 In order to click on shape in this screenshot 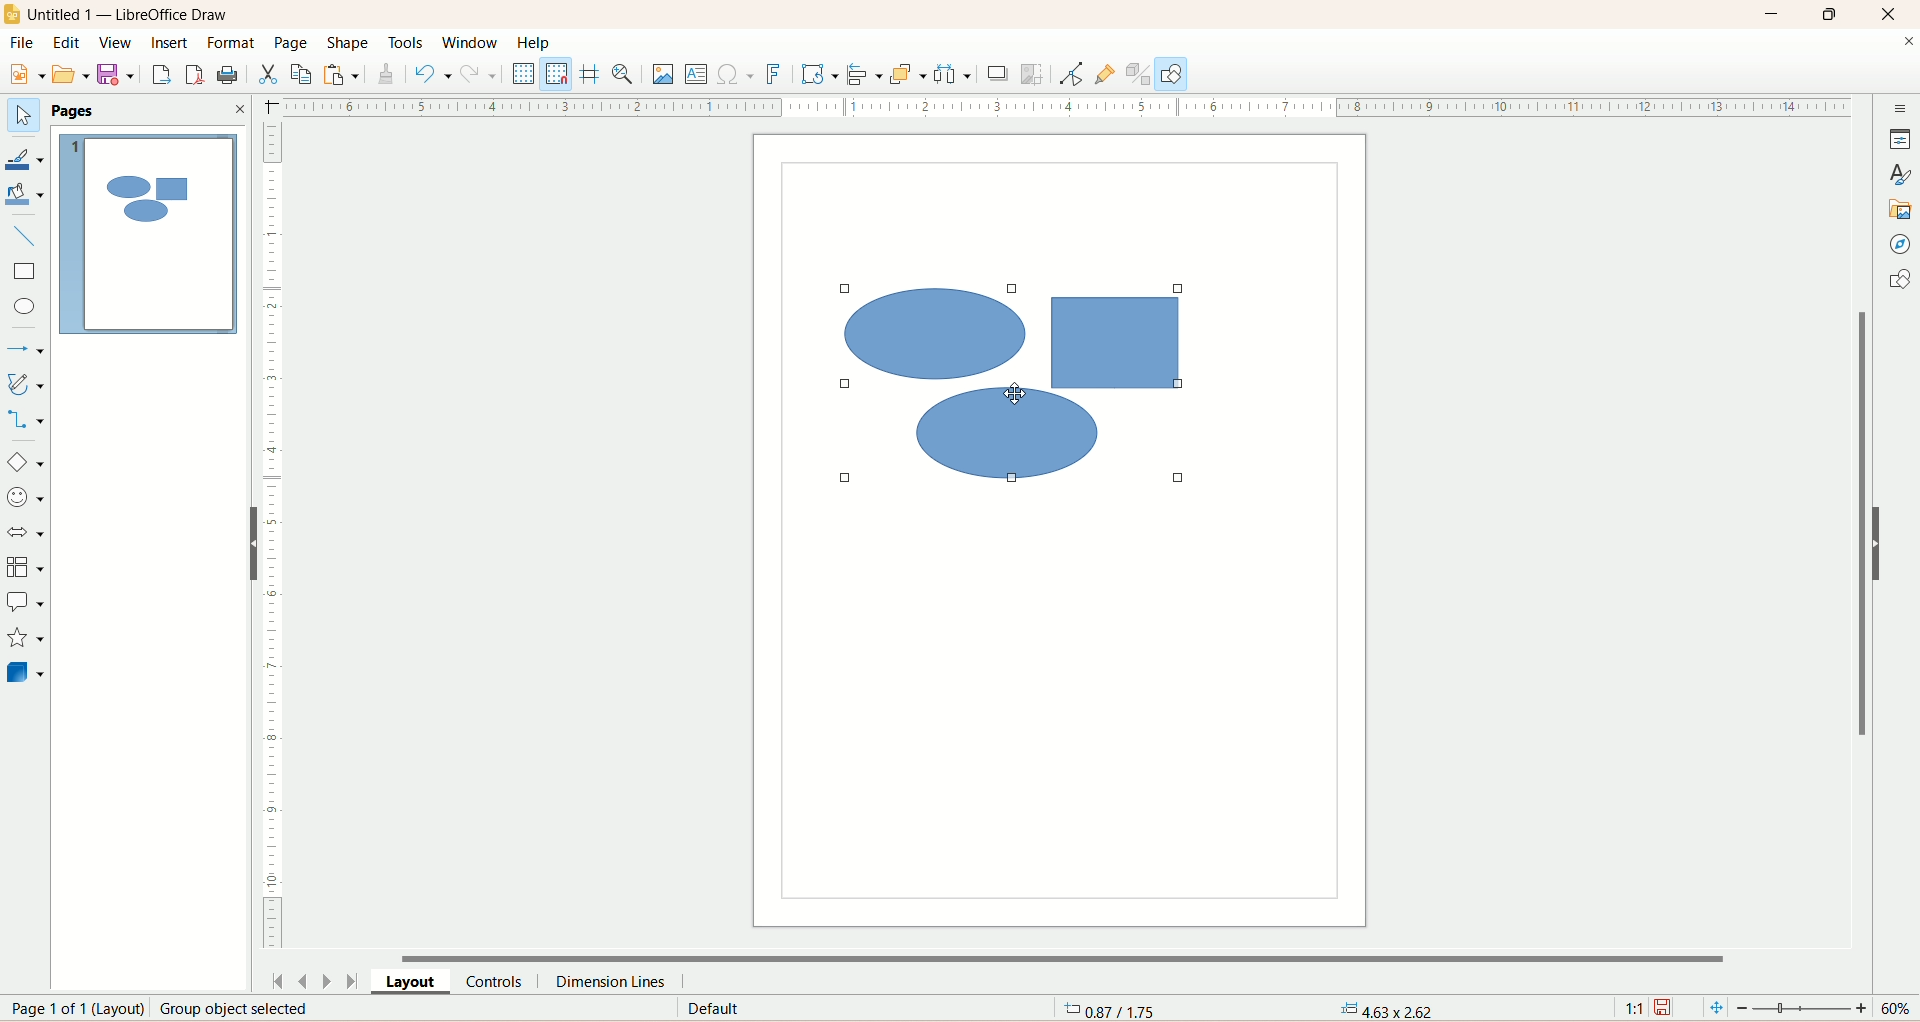, I will do `click(347, 43)`.